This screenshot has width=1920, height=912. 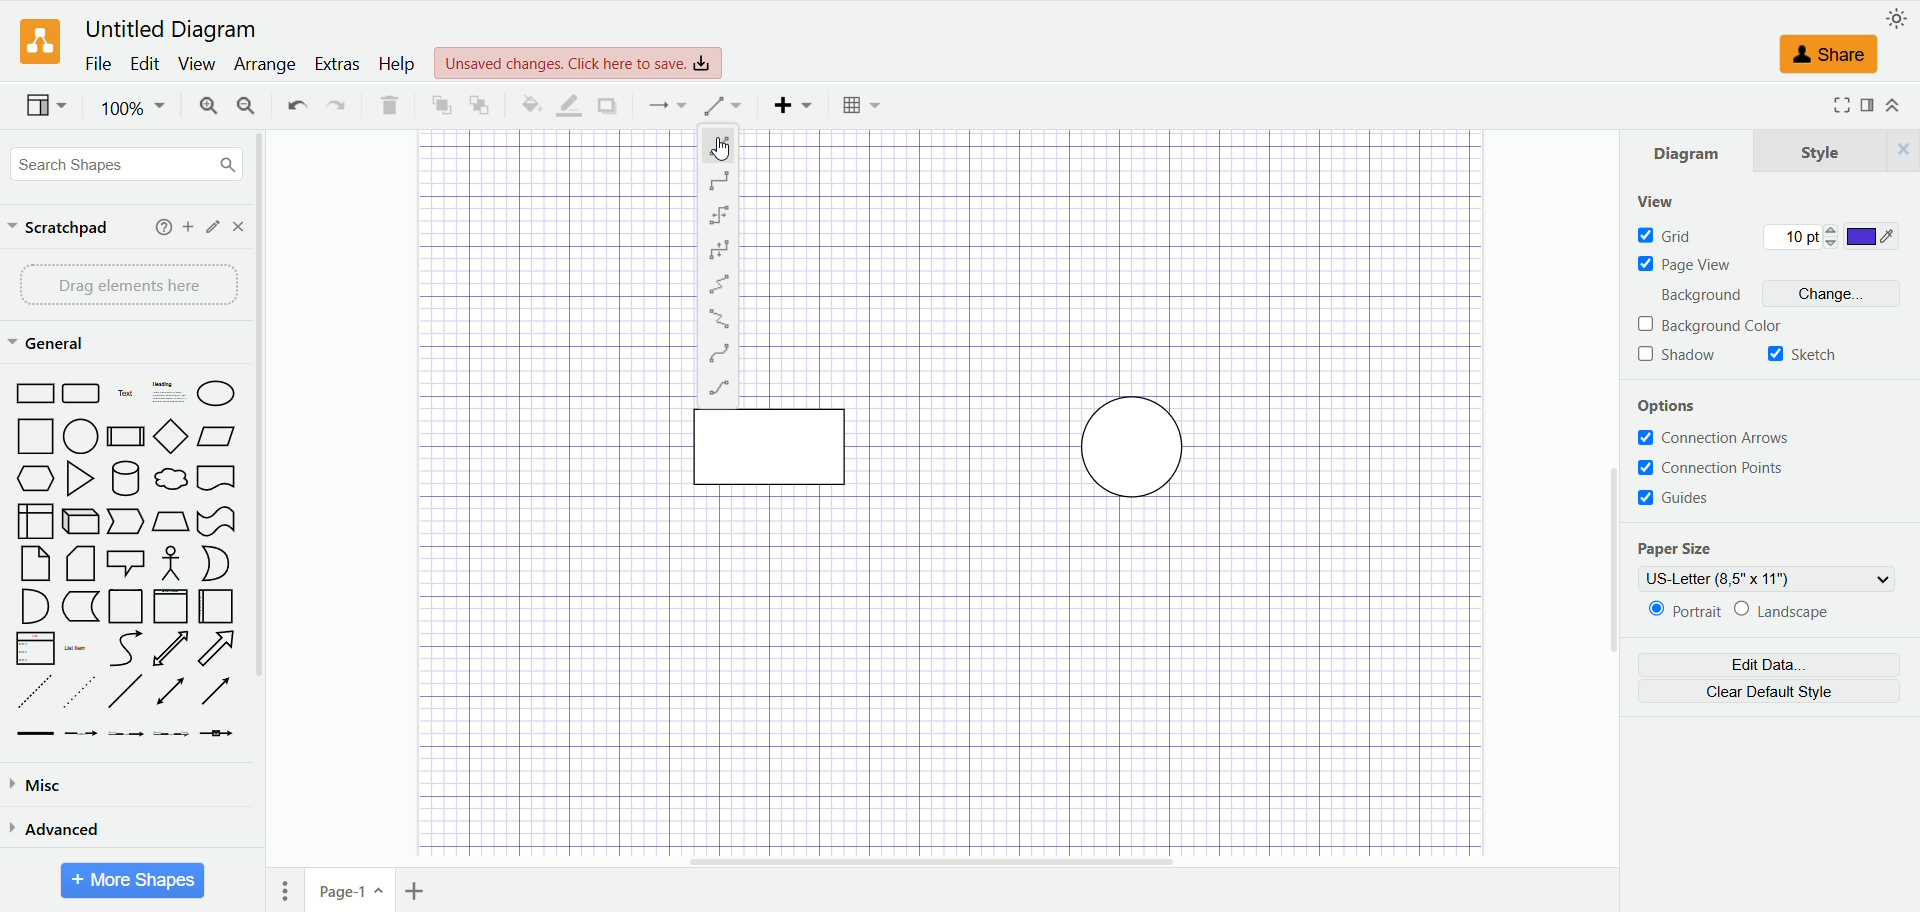 What do you see at coordinates (127, 564) in the screenshot?
I see `Speech Bubble` at bounding box center [127, 564].